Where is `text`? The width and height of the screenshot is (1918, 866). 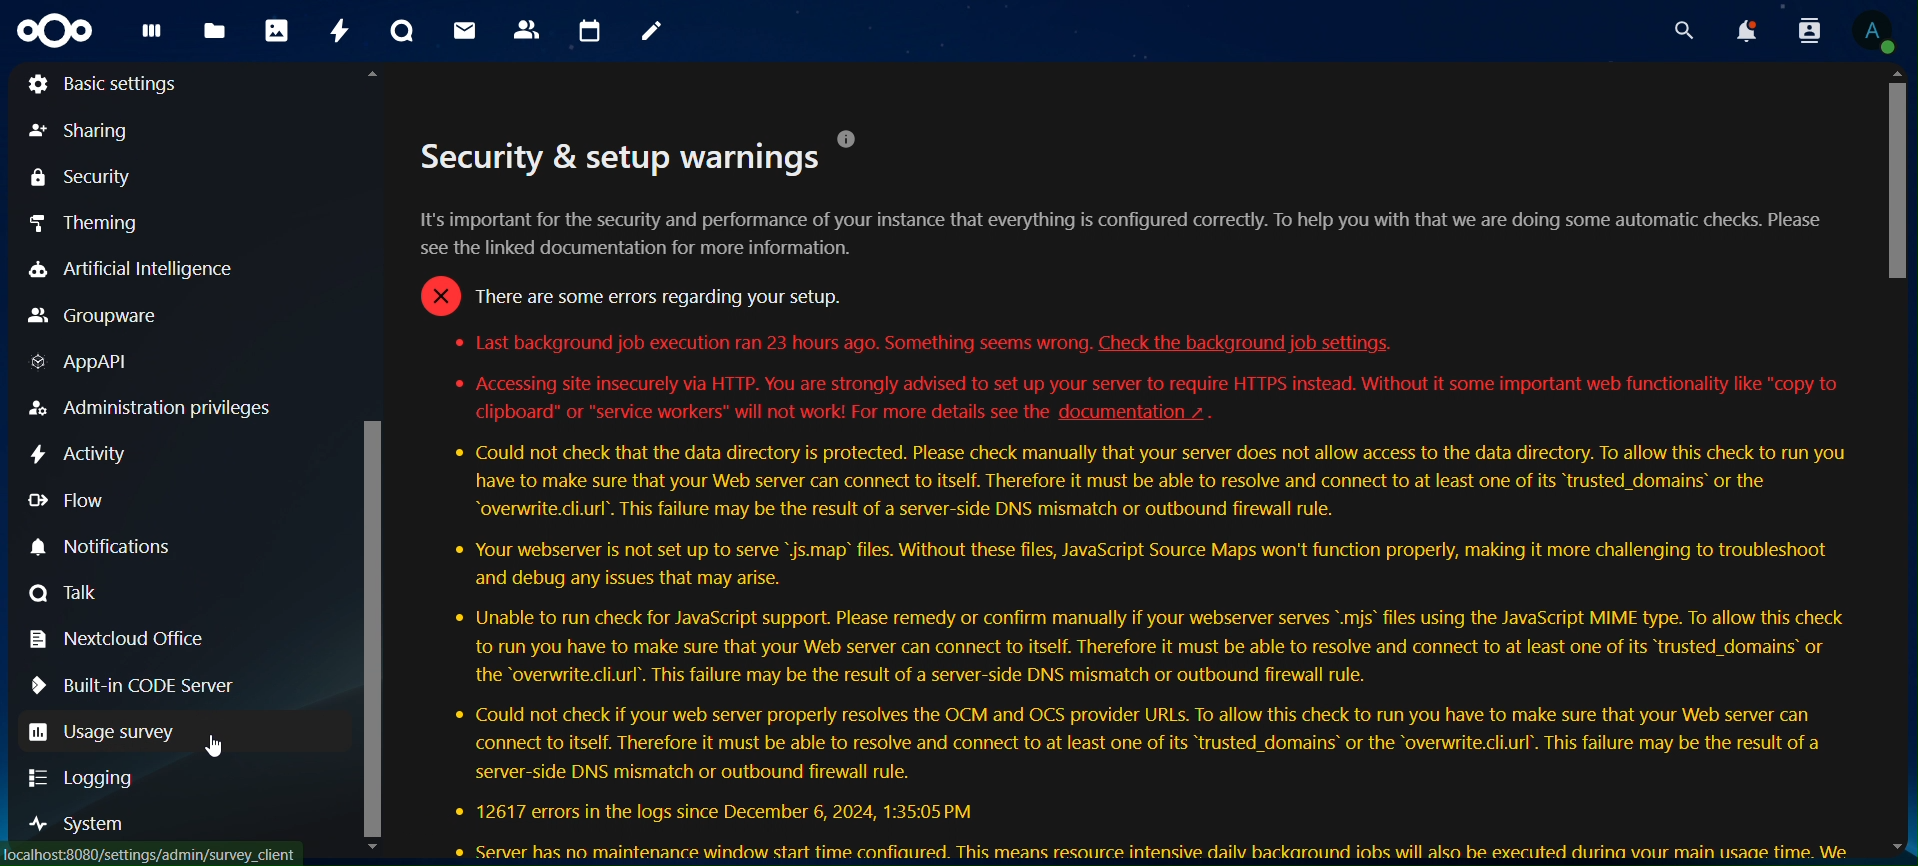
text is located at coordinates (1136, 494).